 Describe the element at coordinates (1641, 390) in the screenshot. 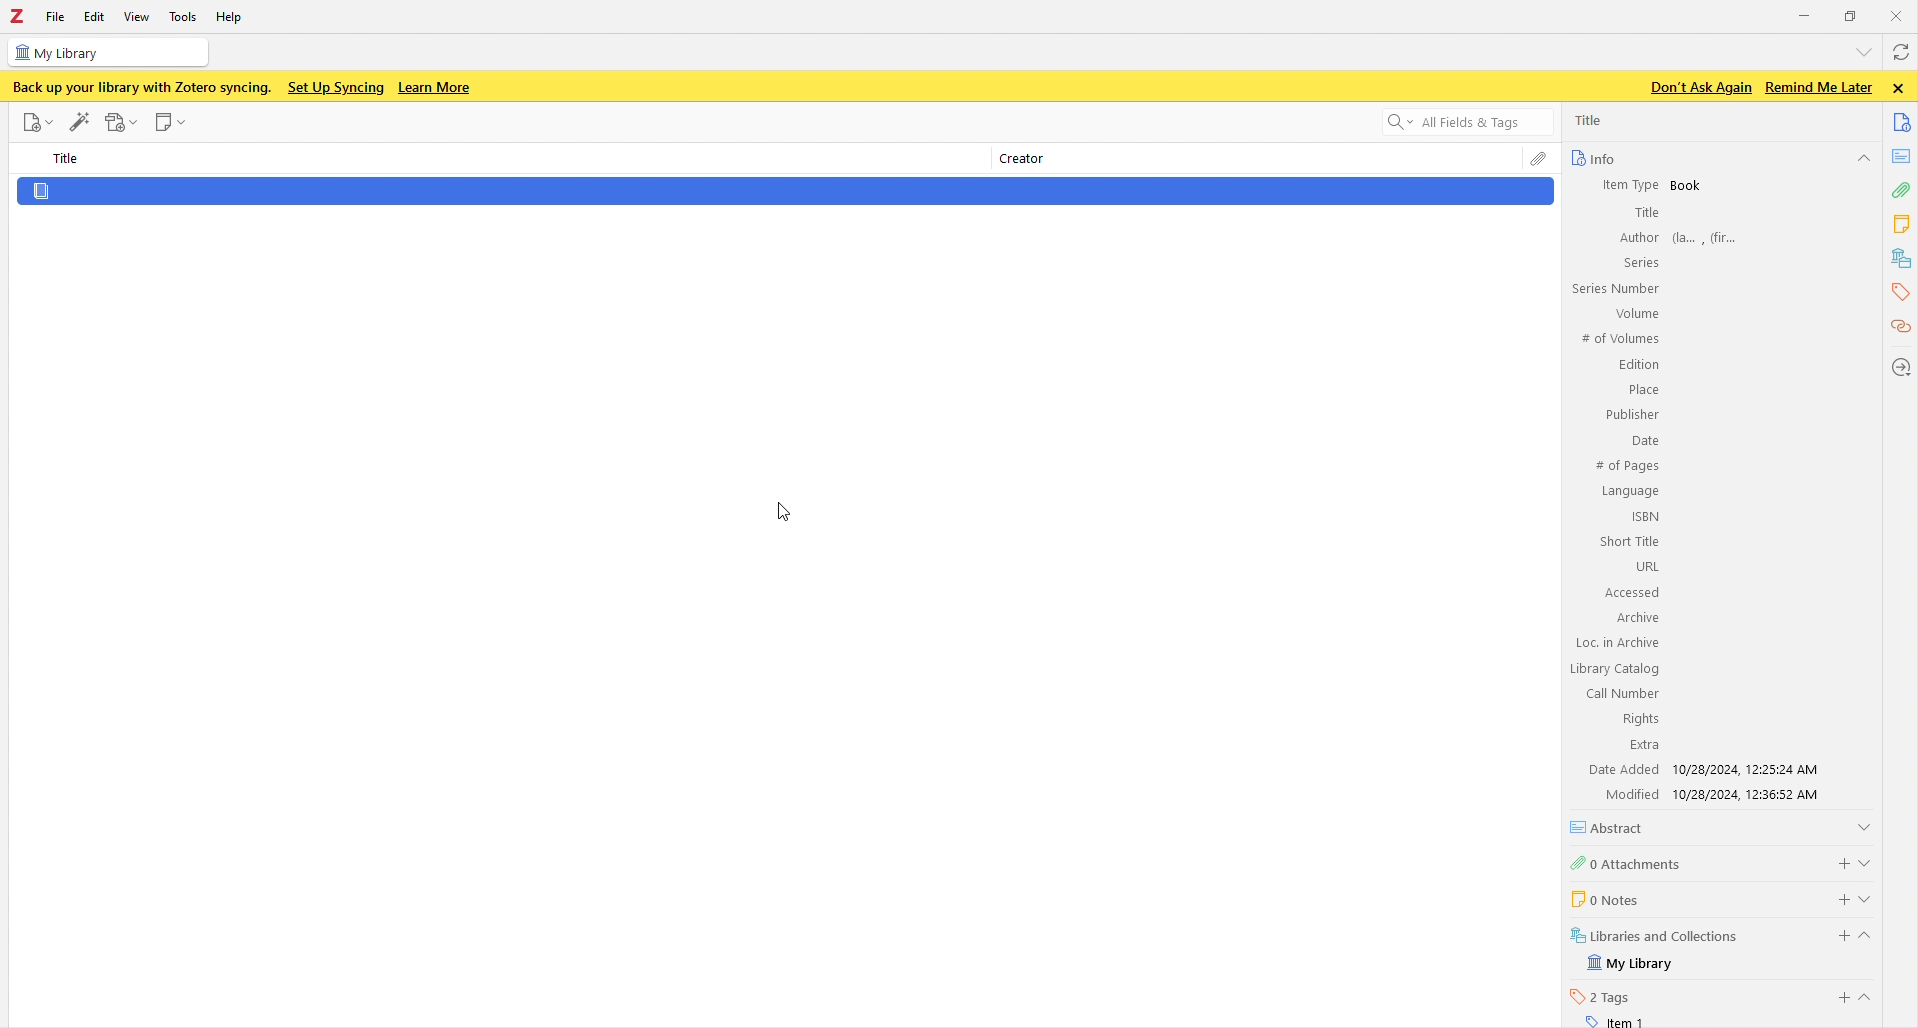

I see `Place` at that location.